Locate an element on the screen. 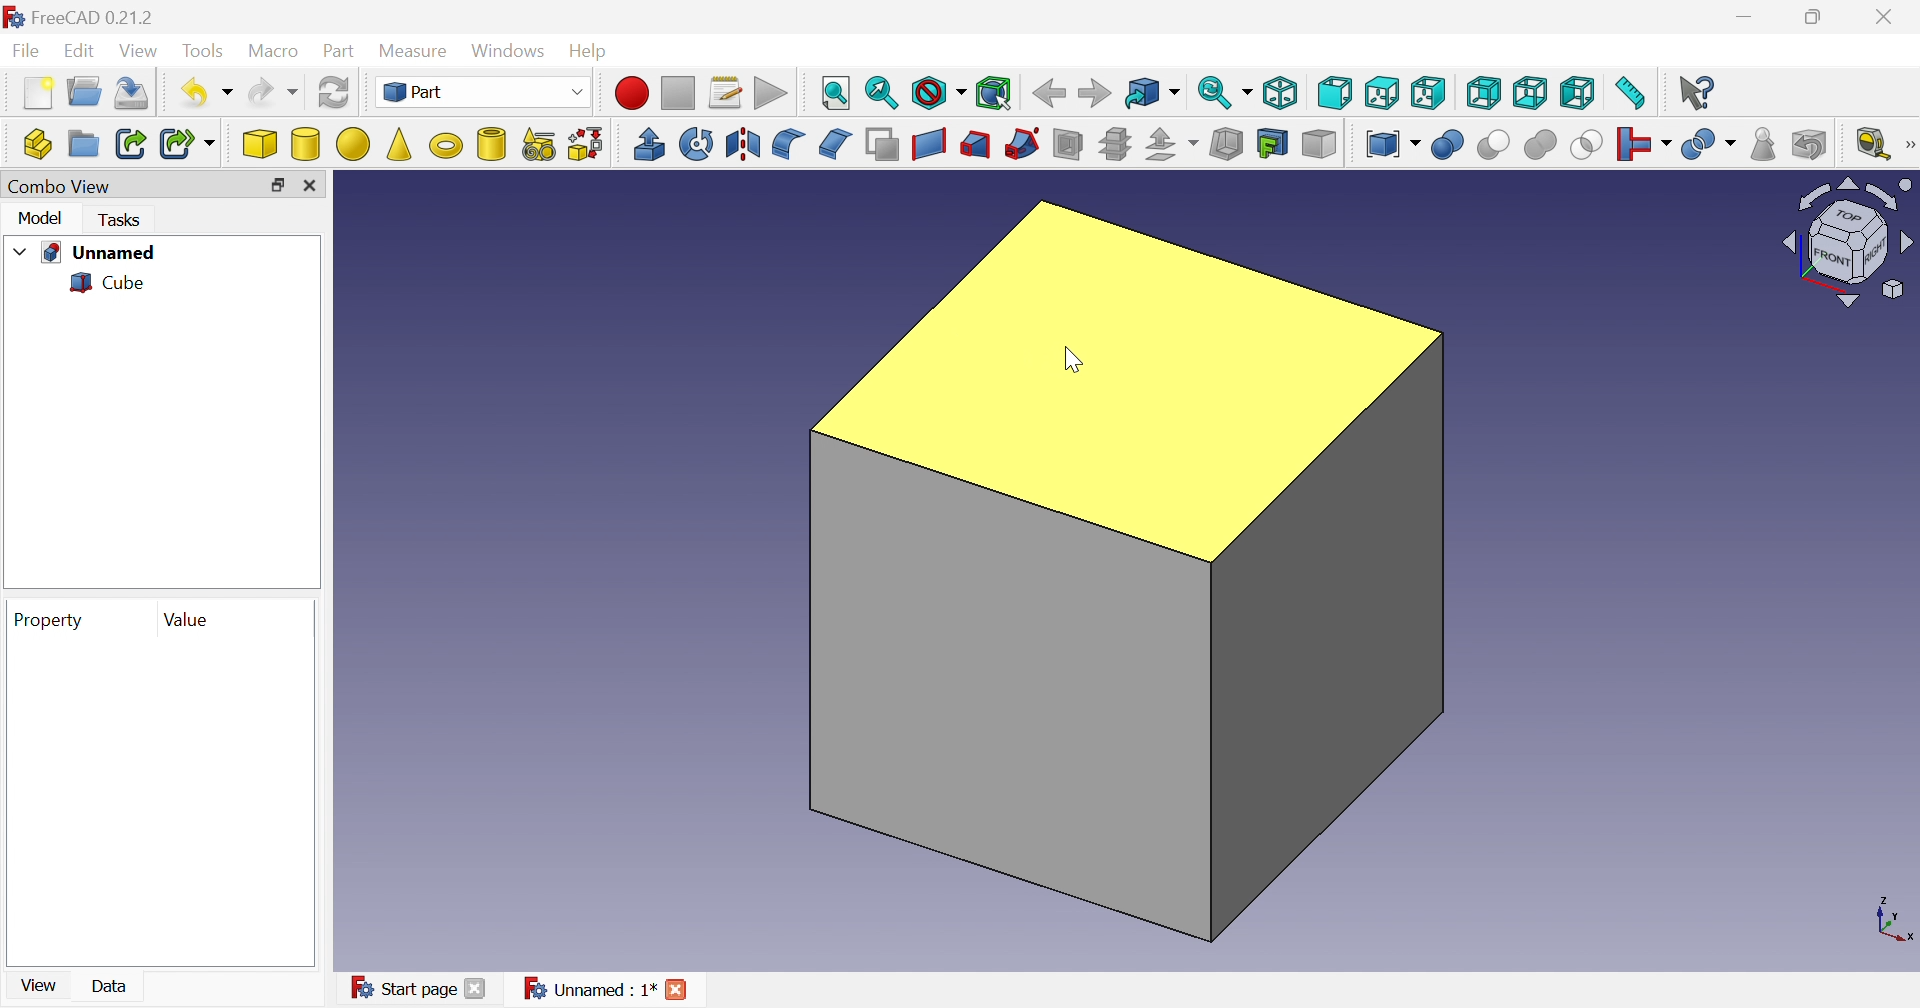 This screenshot has width=1920, height=1008. Thickness is located at coordinates (1227, 141).